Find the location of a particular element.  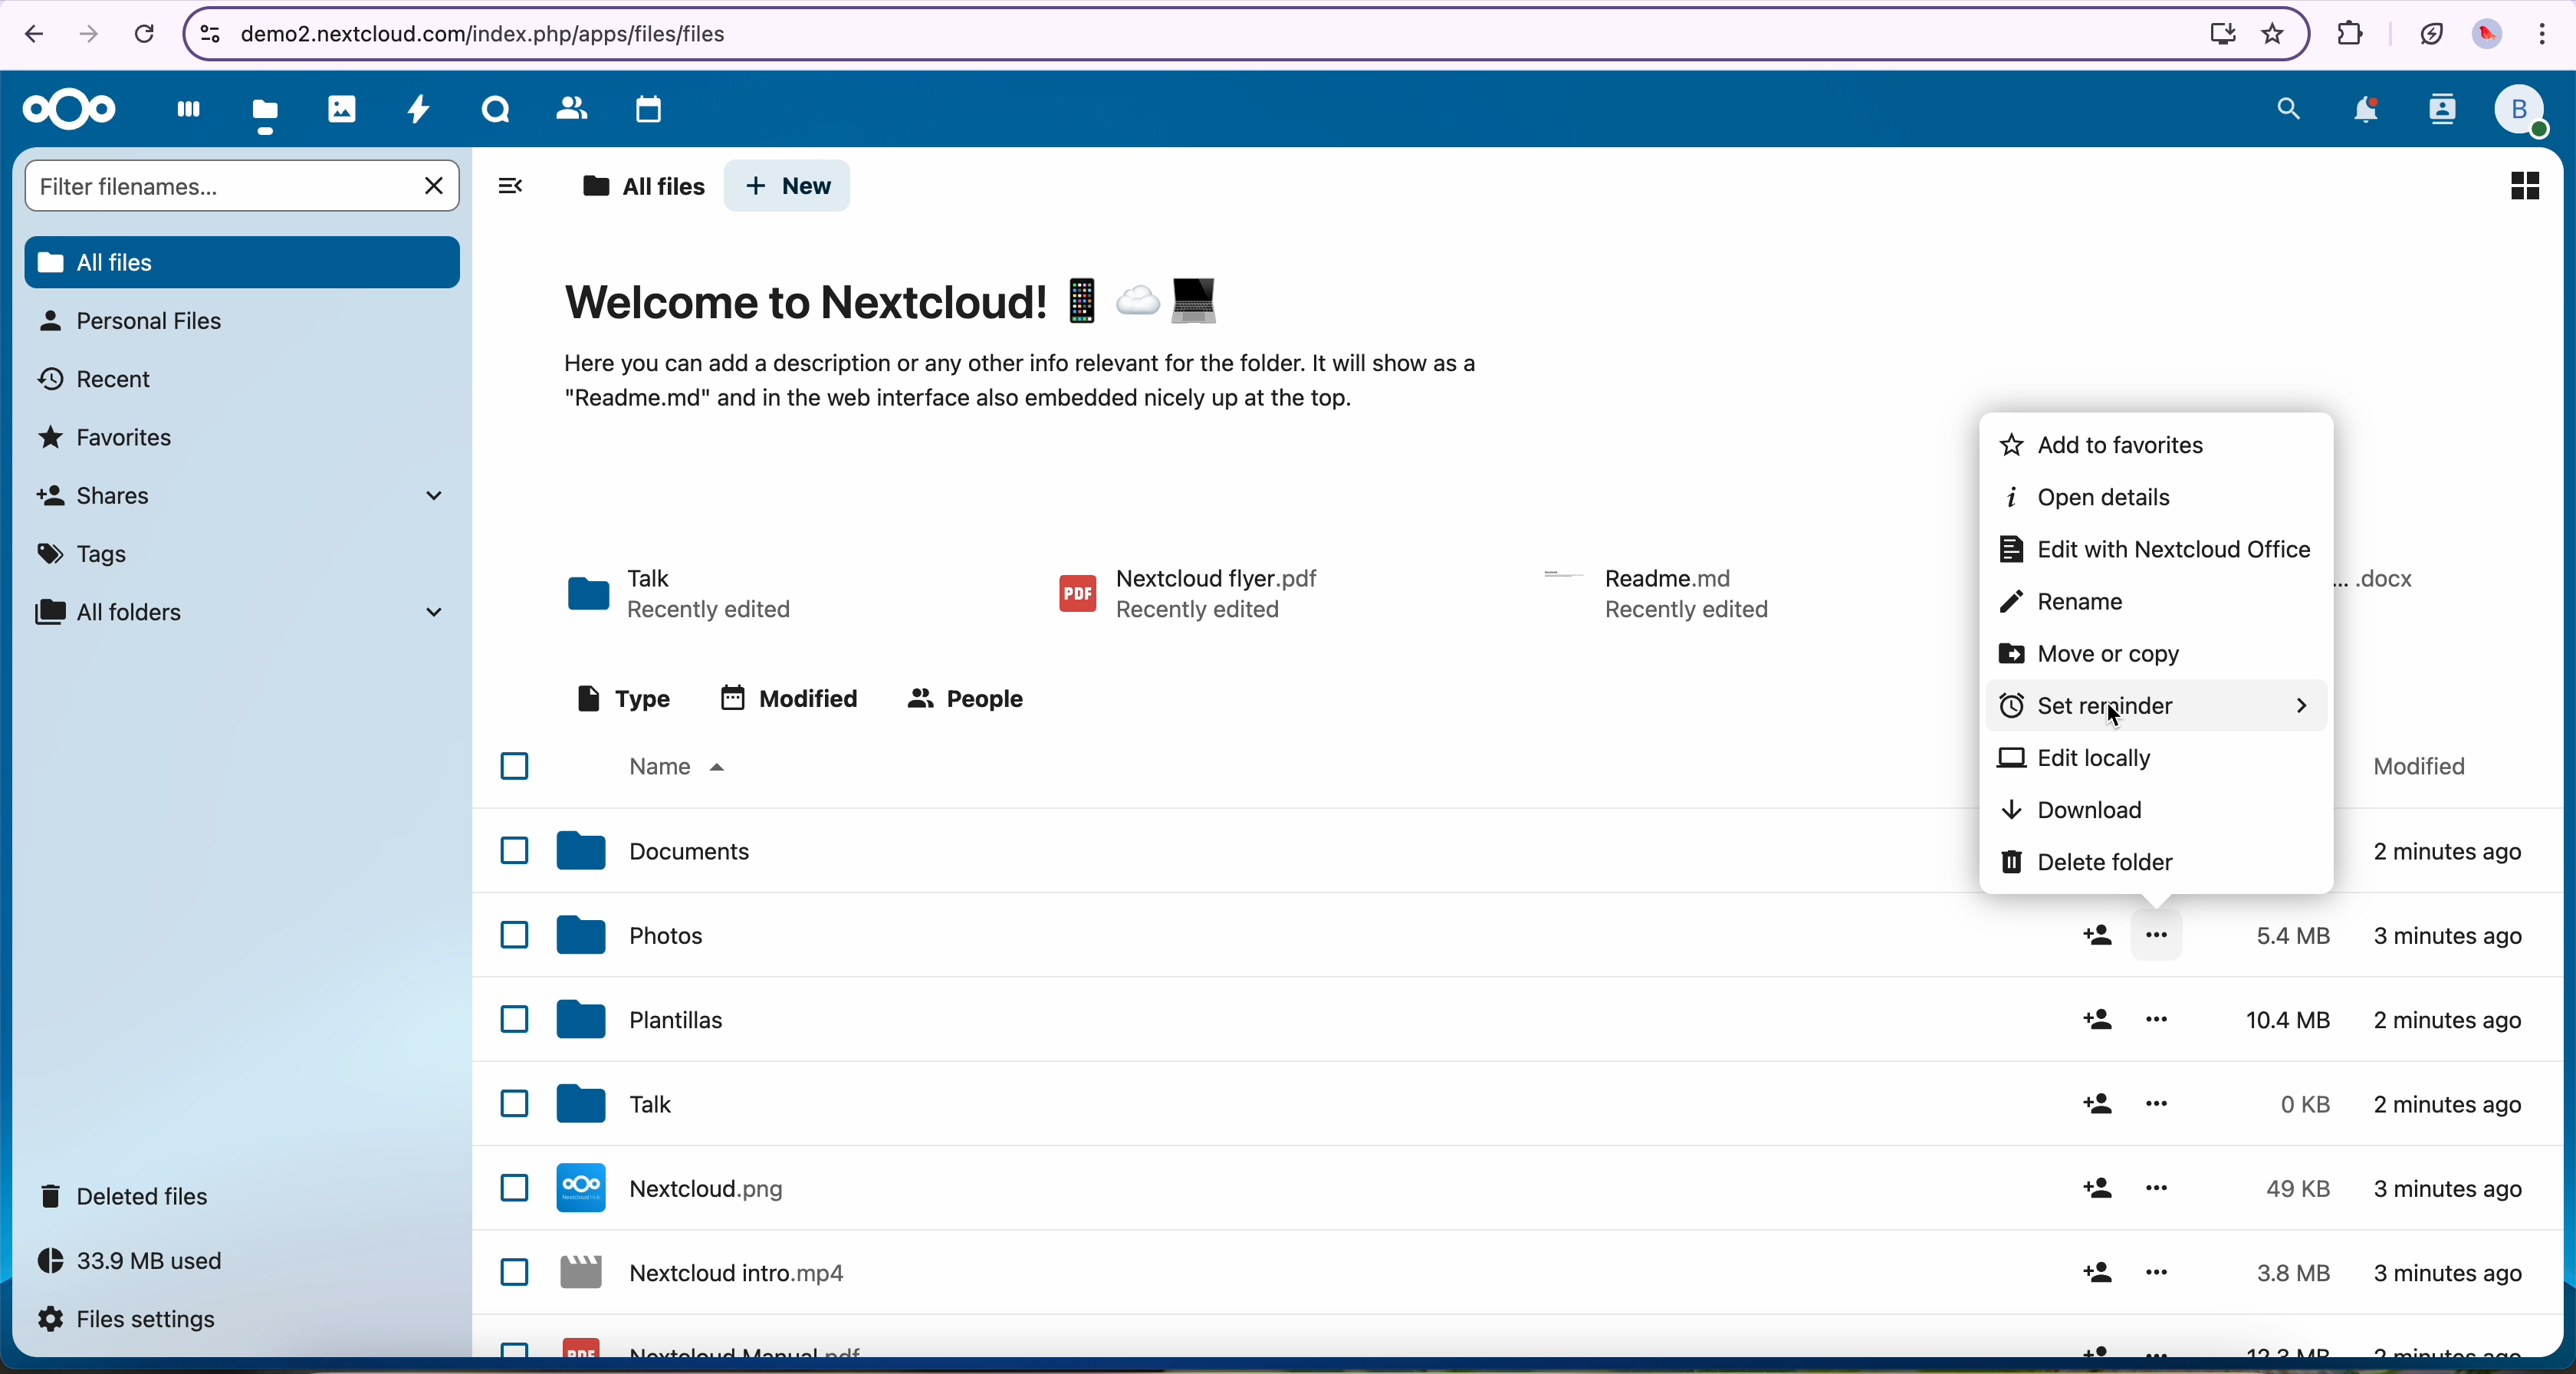

type is located at coordinates (621, 697).